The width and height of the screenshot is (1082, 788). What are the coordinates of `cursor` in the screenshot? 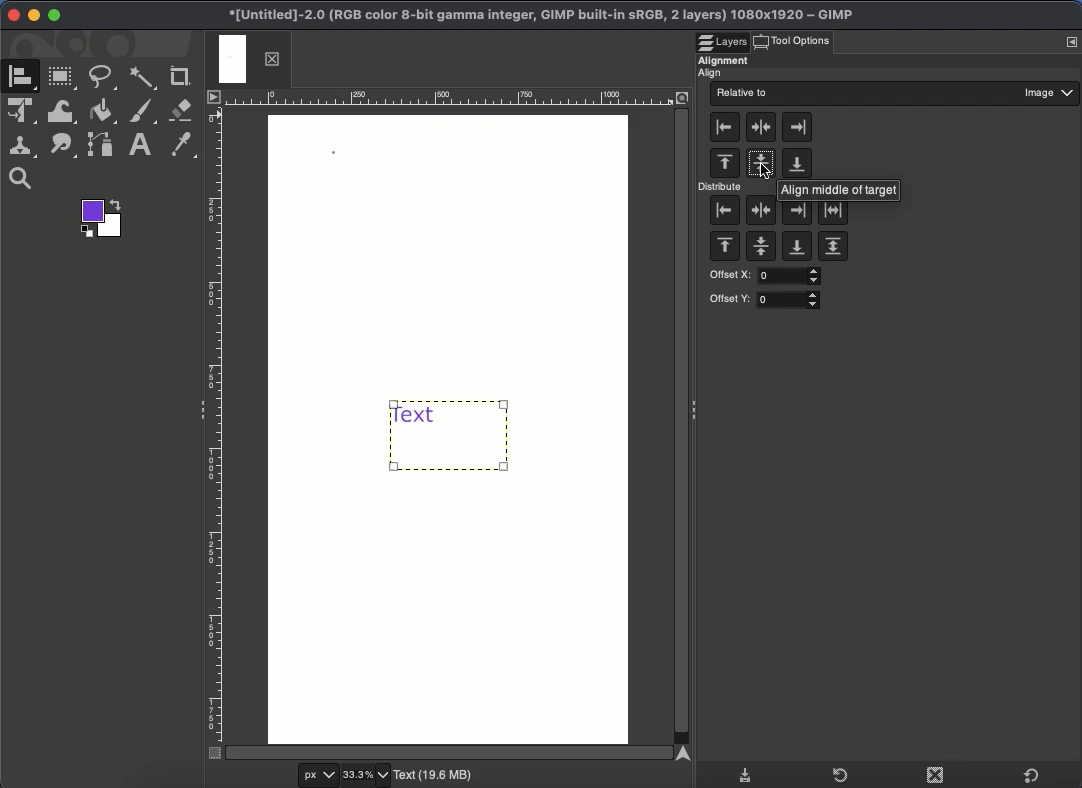 It's located at (766, 172).